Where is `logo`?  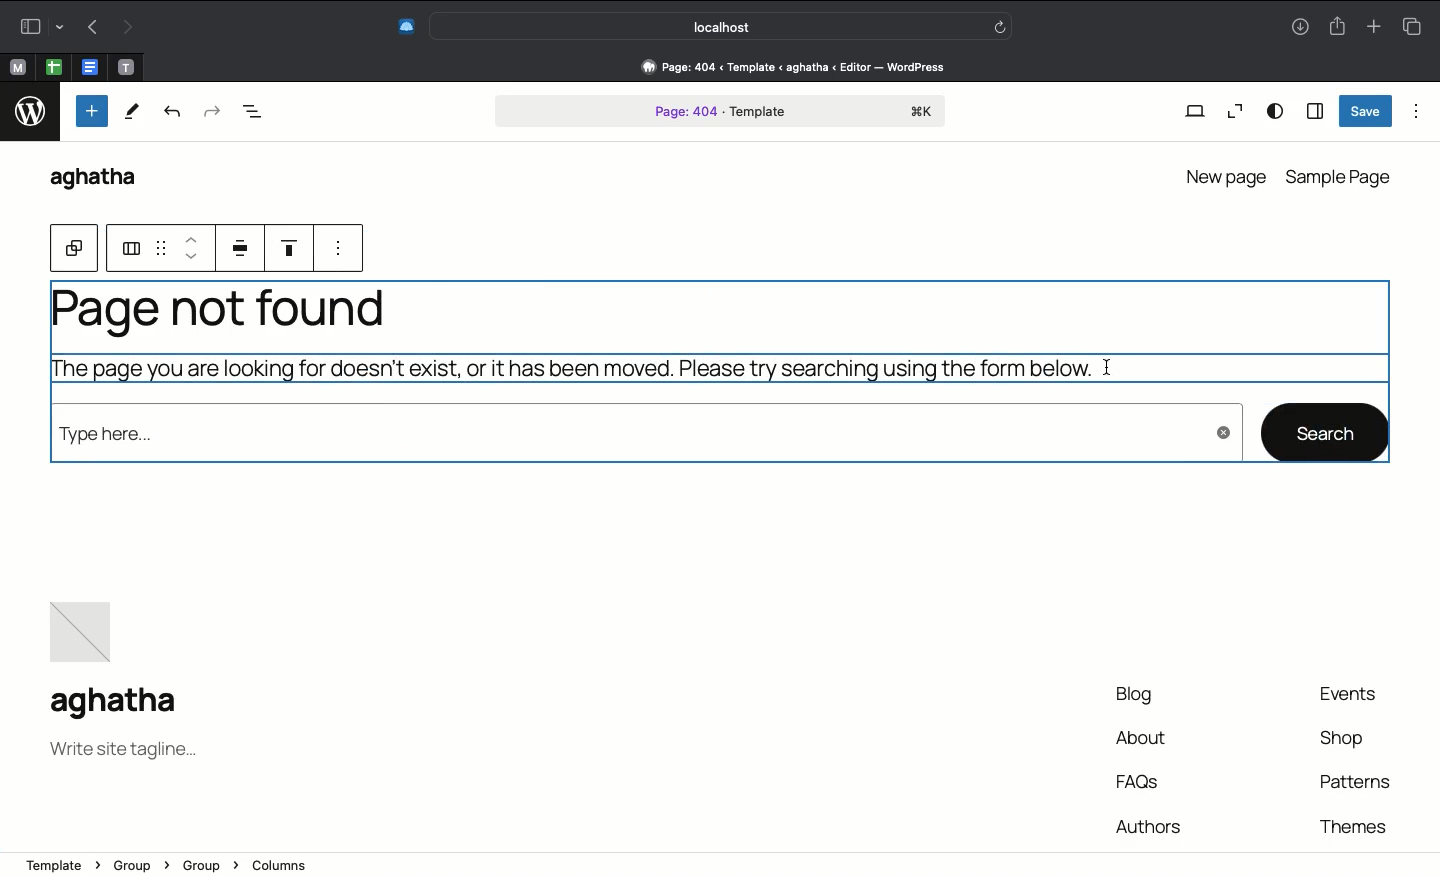
logo is located at coordinates (29, 115).